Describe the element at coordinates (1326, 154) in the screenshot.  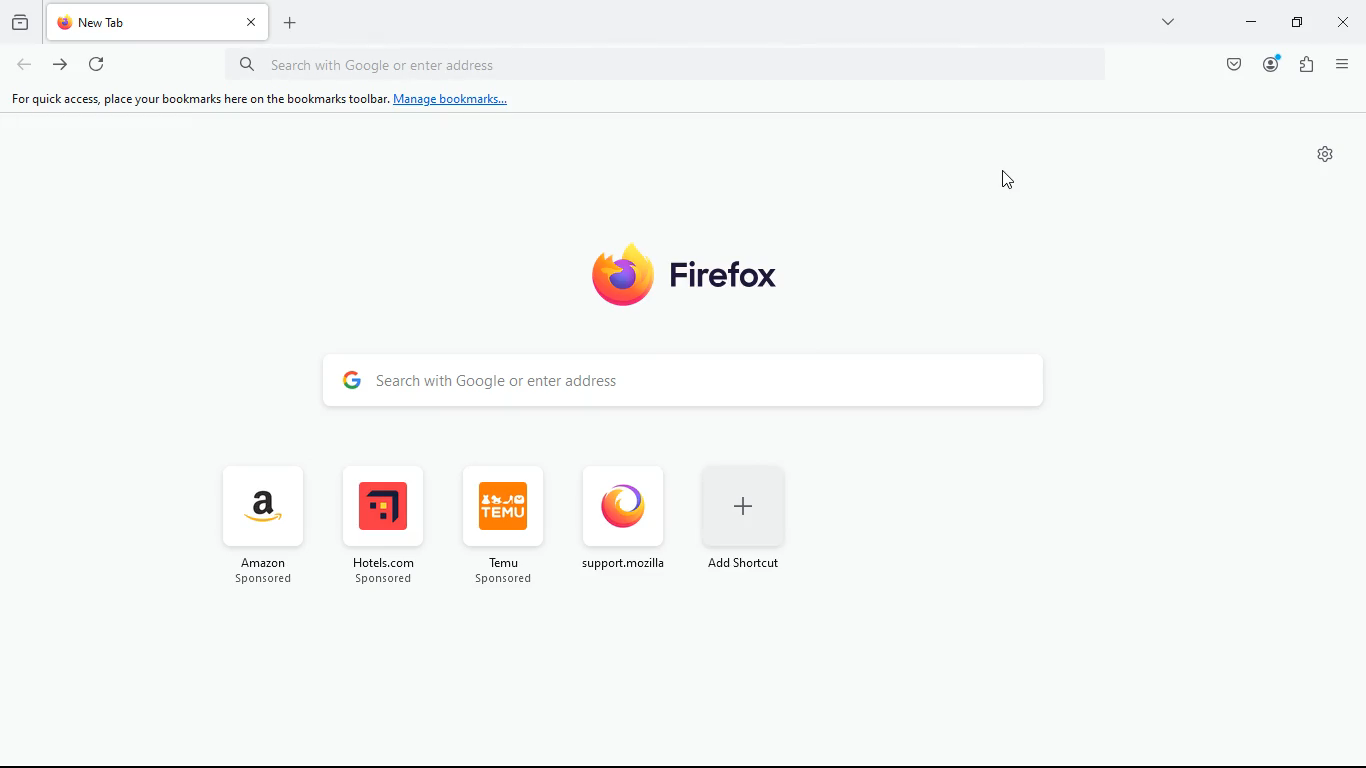
I see `settings` at that location.